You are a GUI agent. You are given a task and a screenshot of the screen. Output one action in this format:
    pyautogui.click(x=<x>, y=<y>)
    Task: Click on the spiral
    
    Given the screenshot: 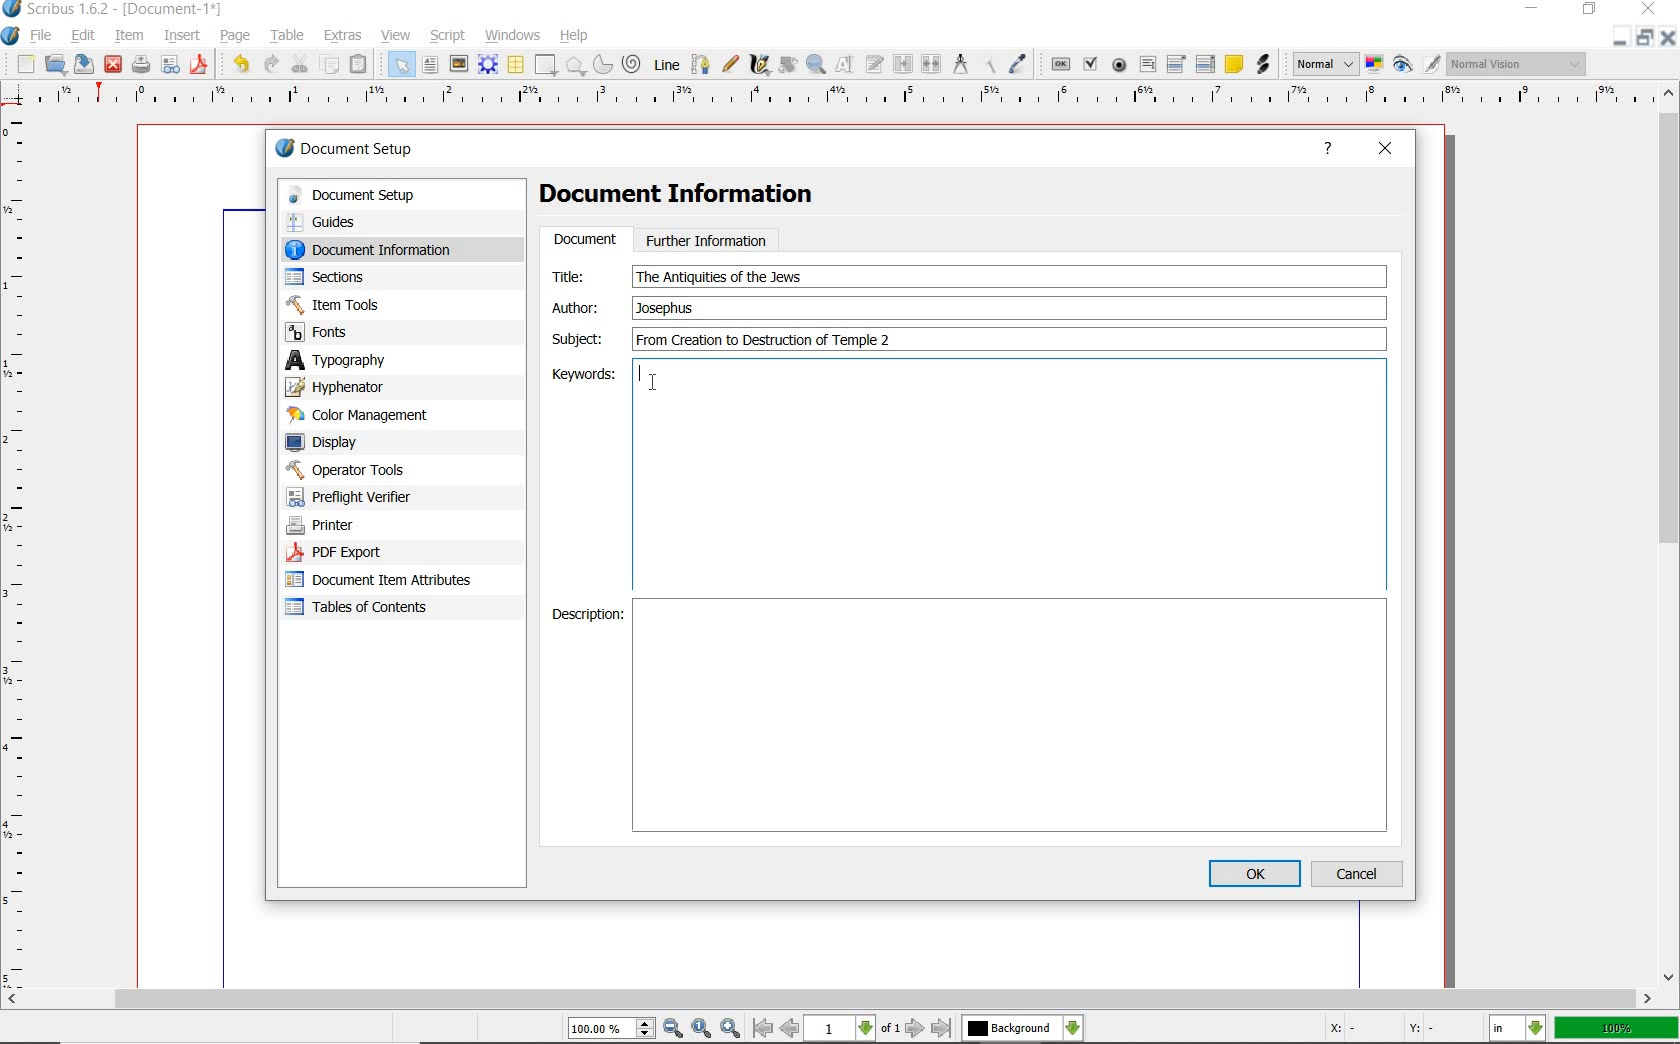 What is the action you would take?
    pyautogui.click(x=634, y=63)
    